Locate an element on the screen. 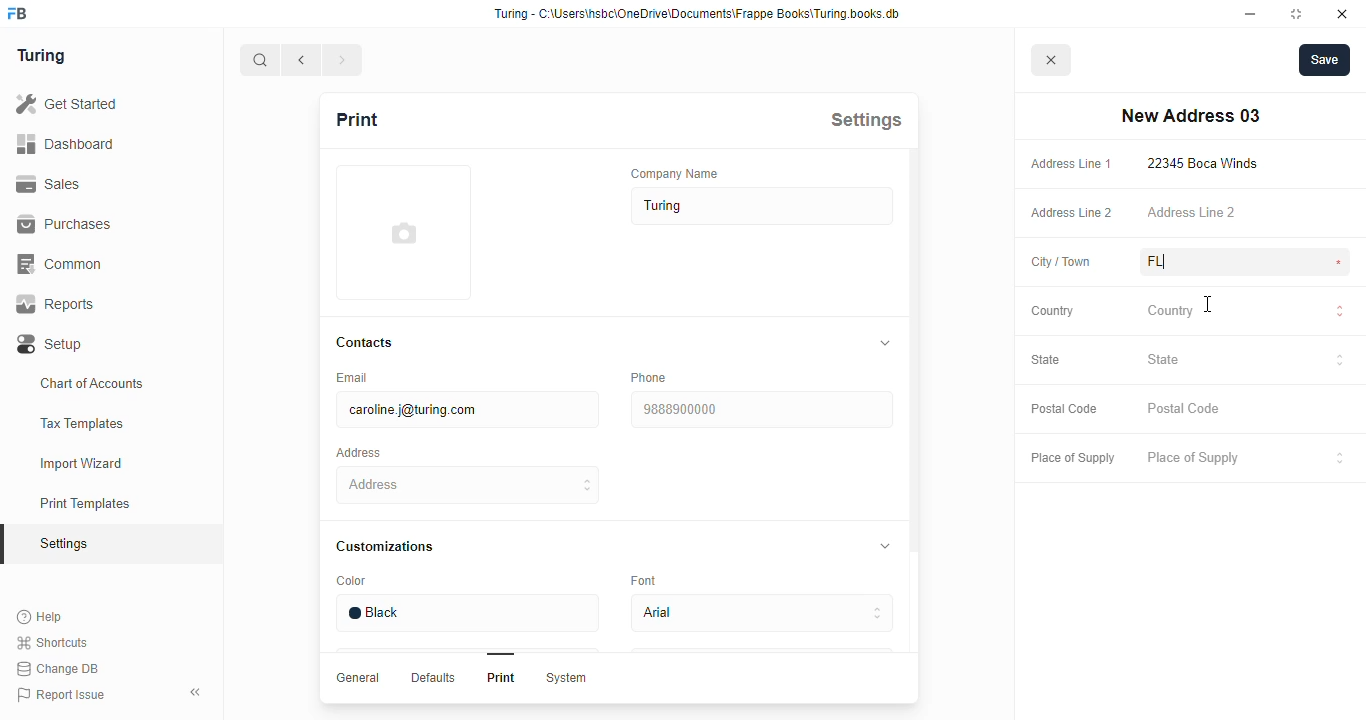  email is located at coordinates (350, 377).